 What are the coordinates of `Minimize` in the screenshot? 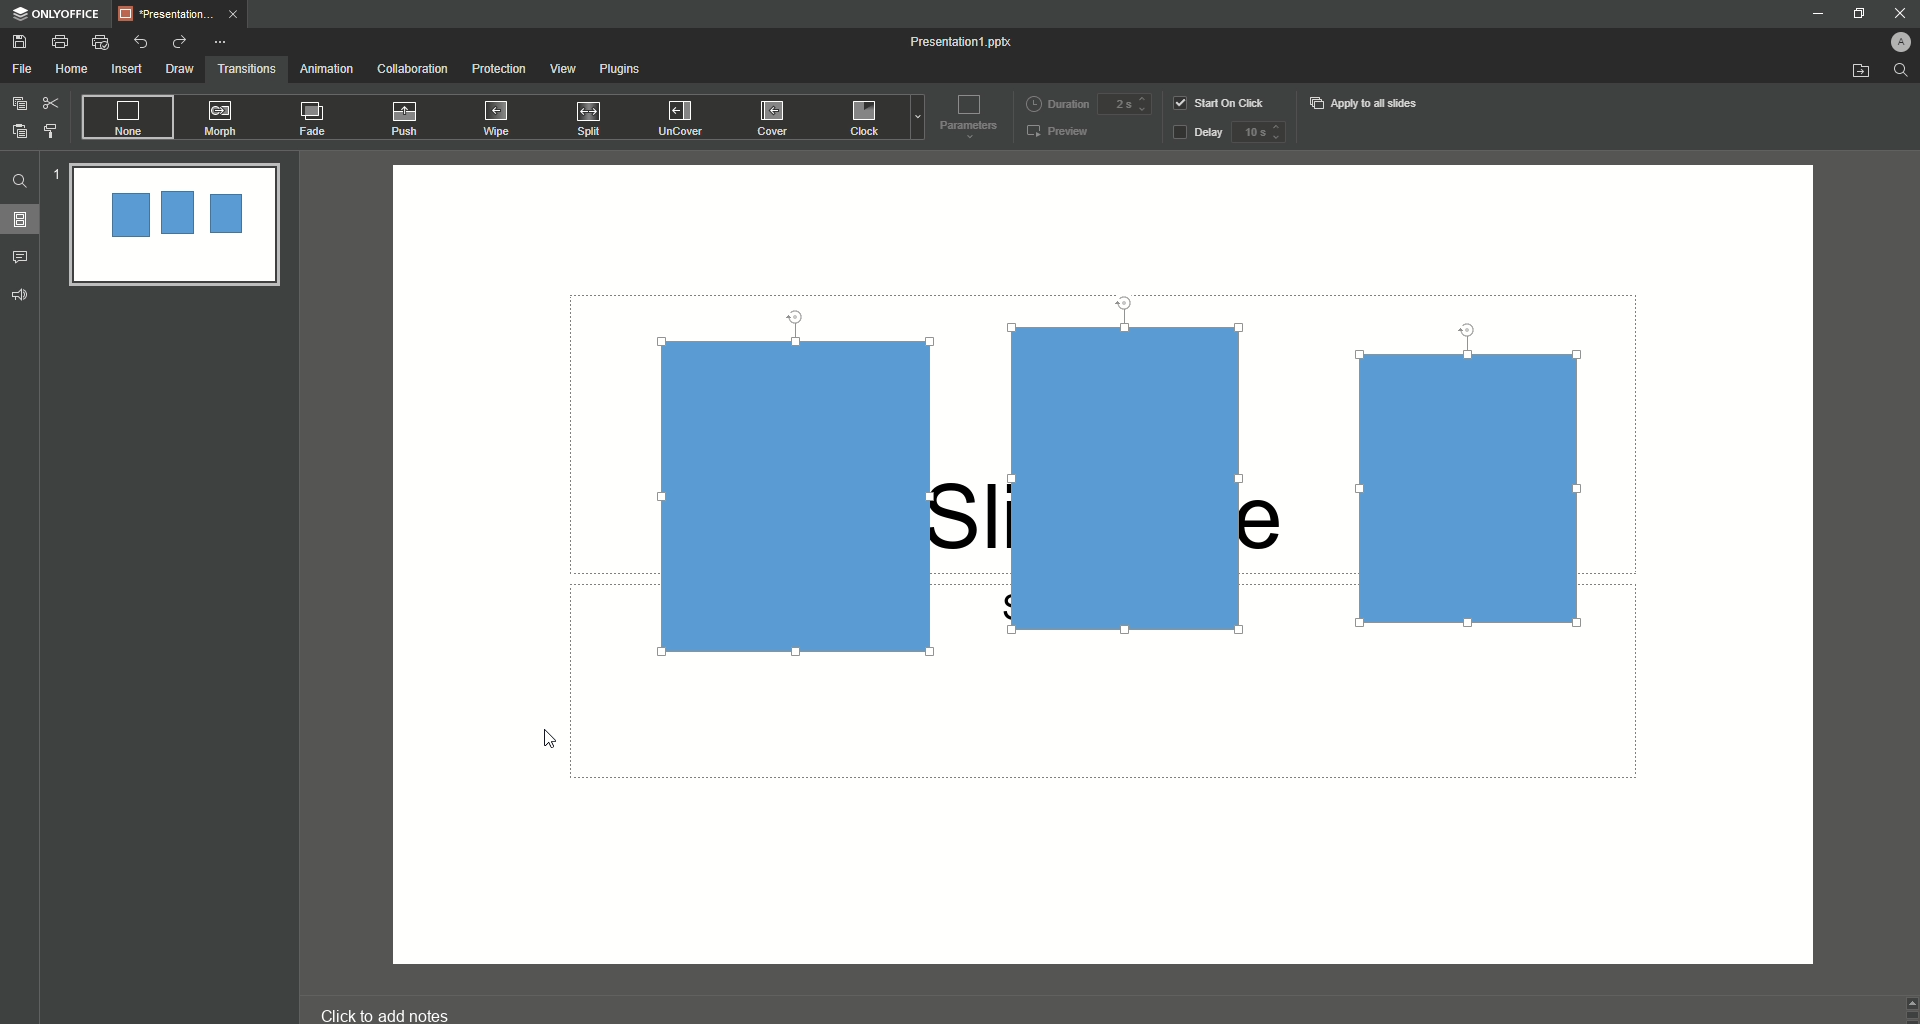 It's located at (1816, 16).